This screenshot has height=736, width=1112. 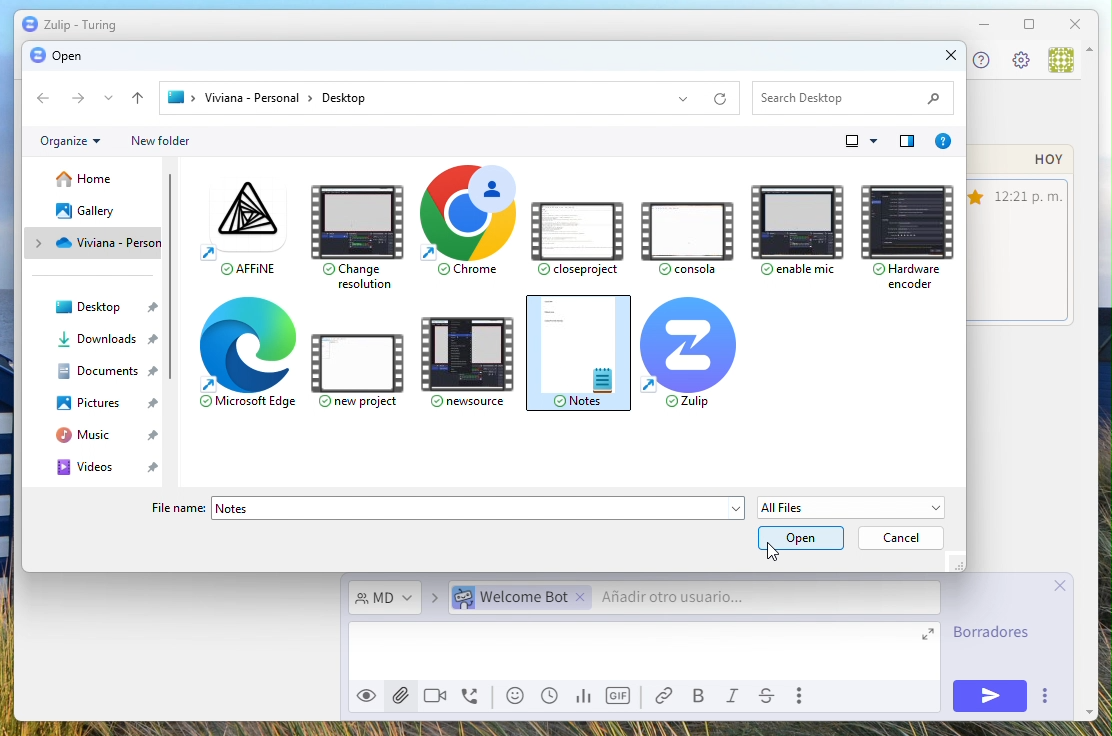 I want to click on Path, so click(x=453, y=97).